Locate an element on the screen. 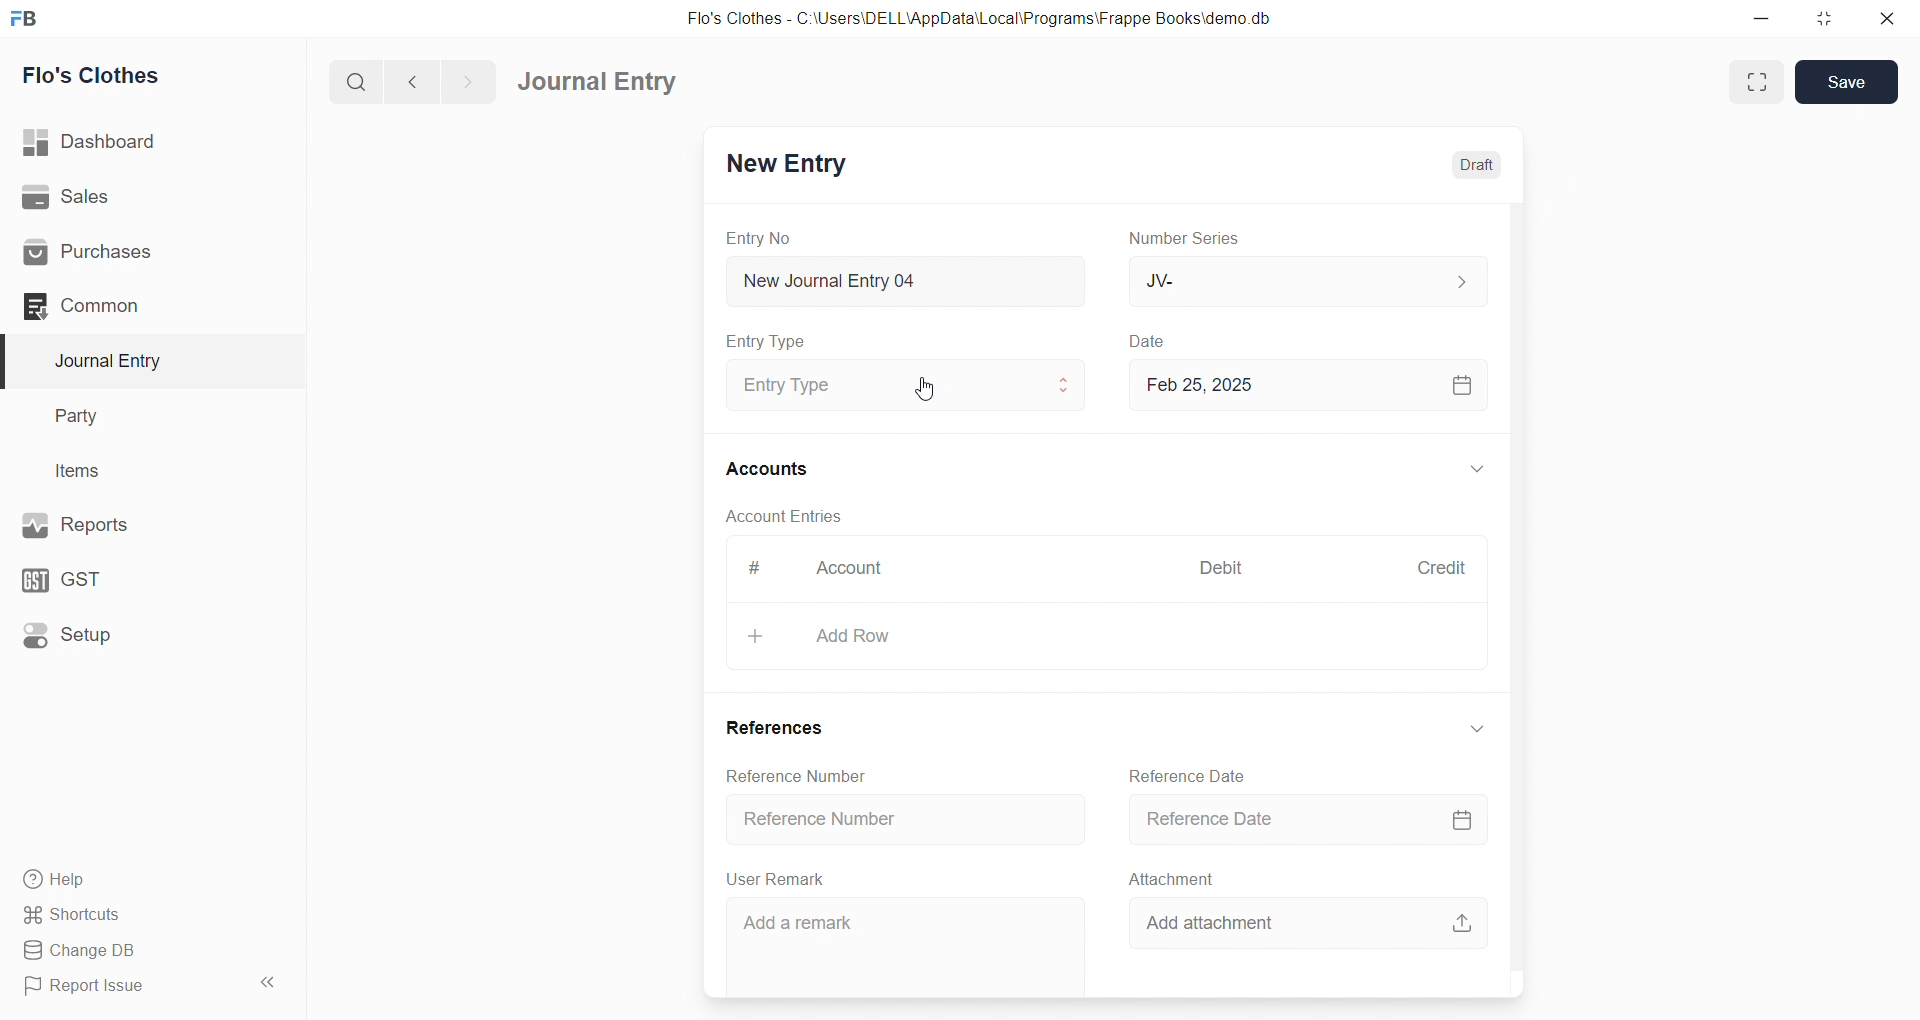  Date is located at coordinates (1150, 342).